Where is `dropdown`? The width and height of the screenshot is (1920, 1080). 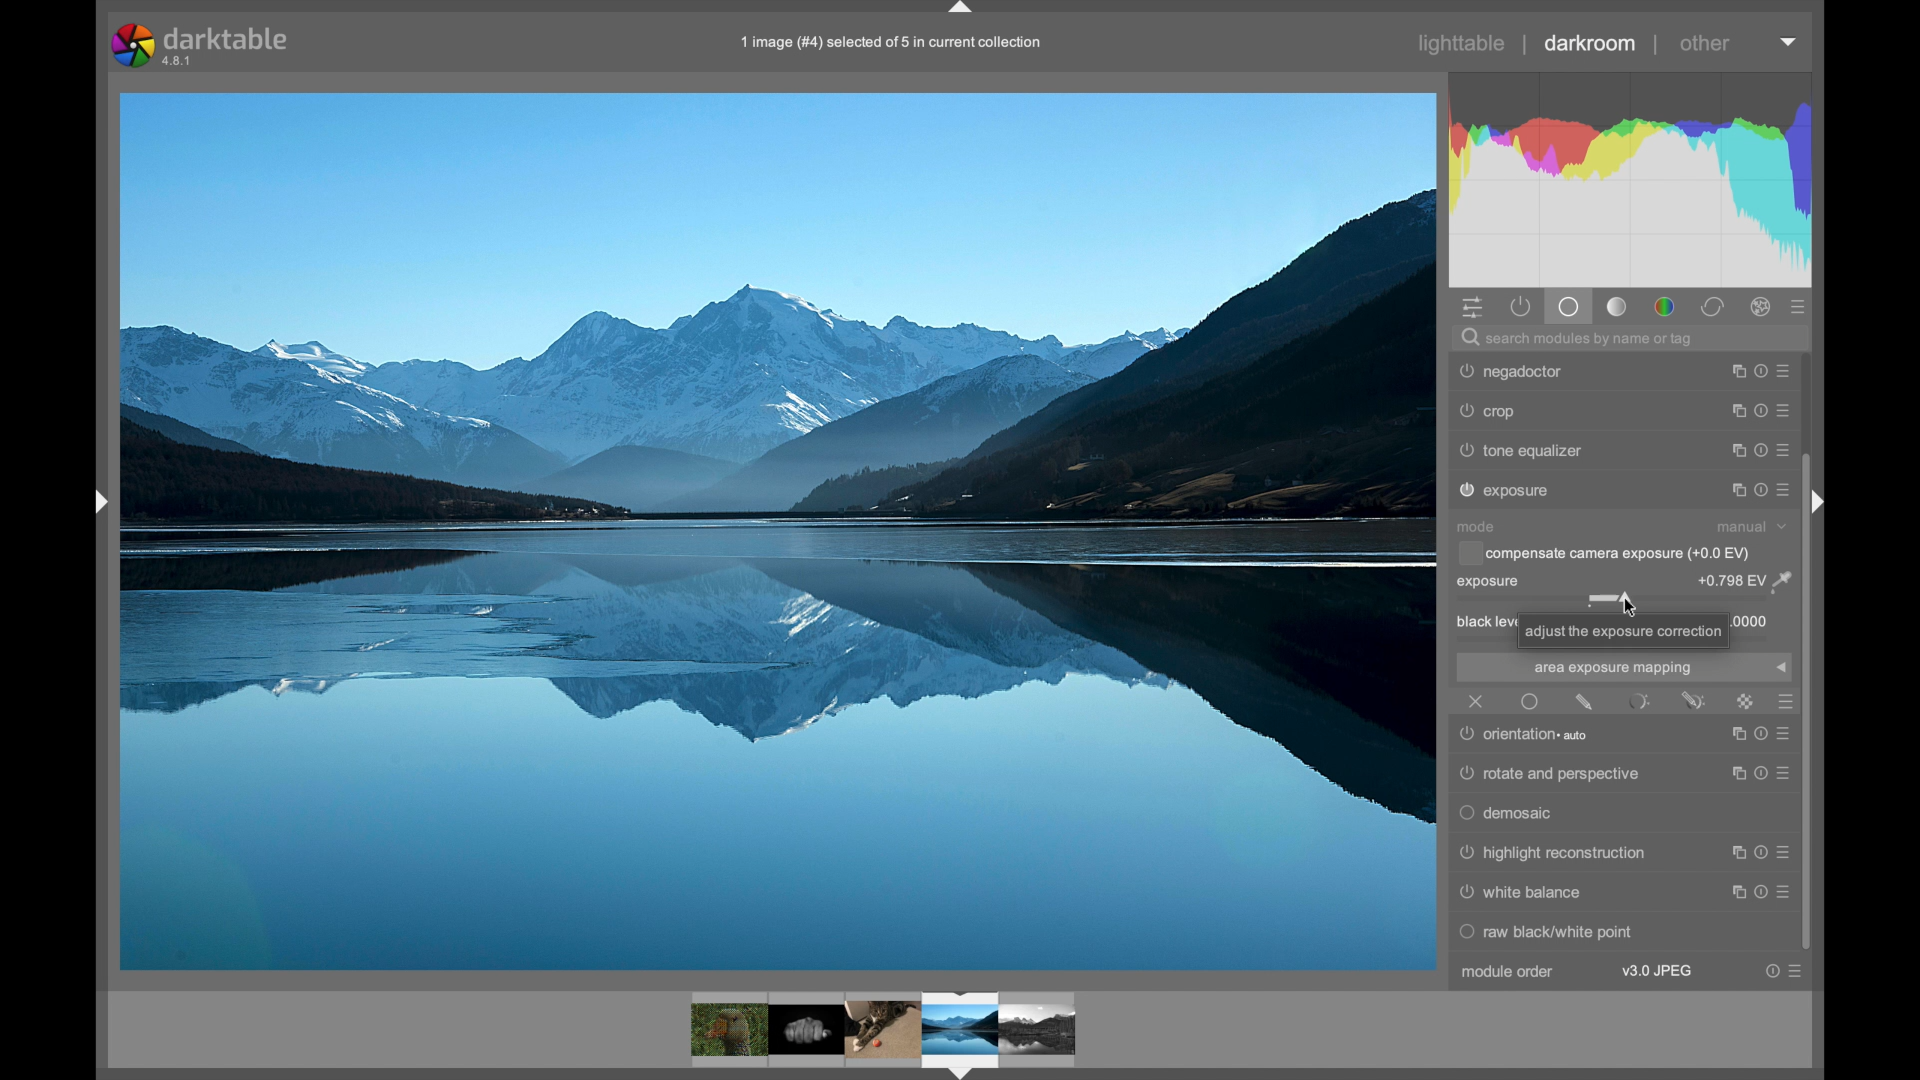
dropdown is located at coordinates (1781, 668).